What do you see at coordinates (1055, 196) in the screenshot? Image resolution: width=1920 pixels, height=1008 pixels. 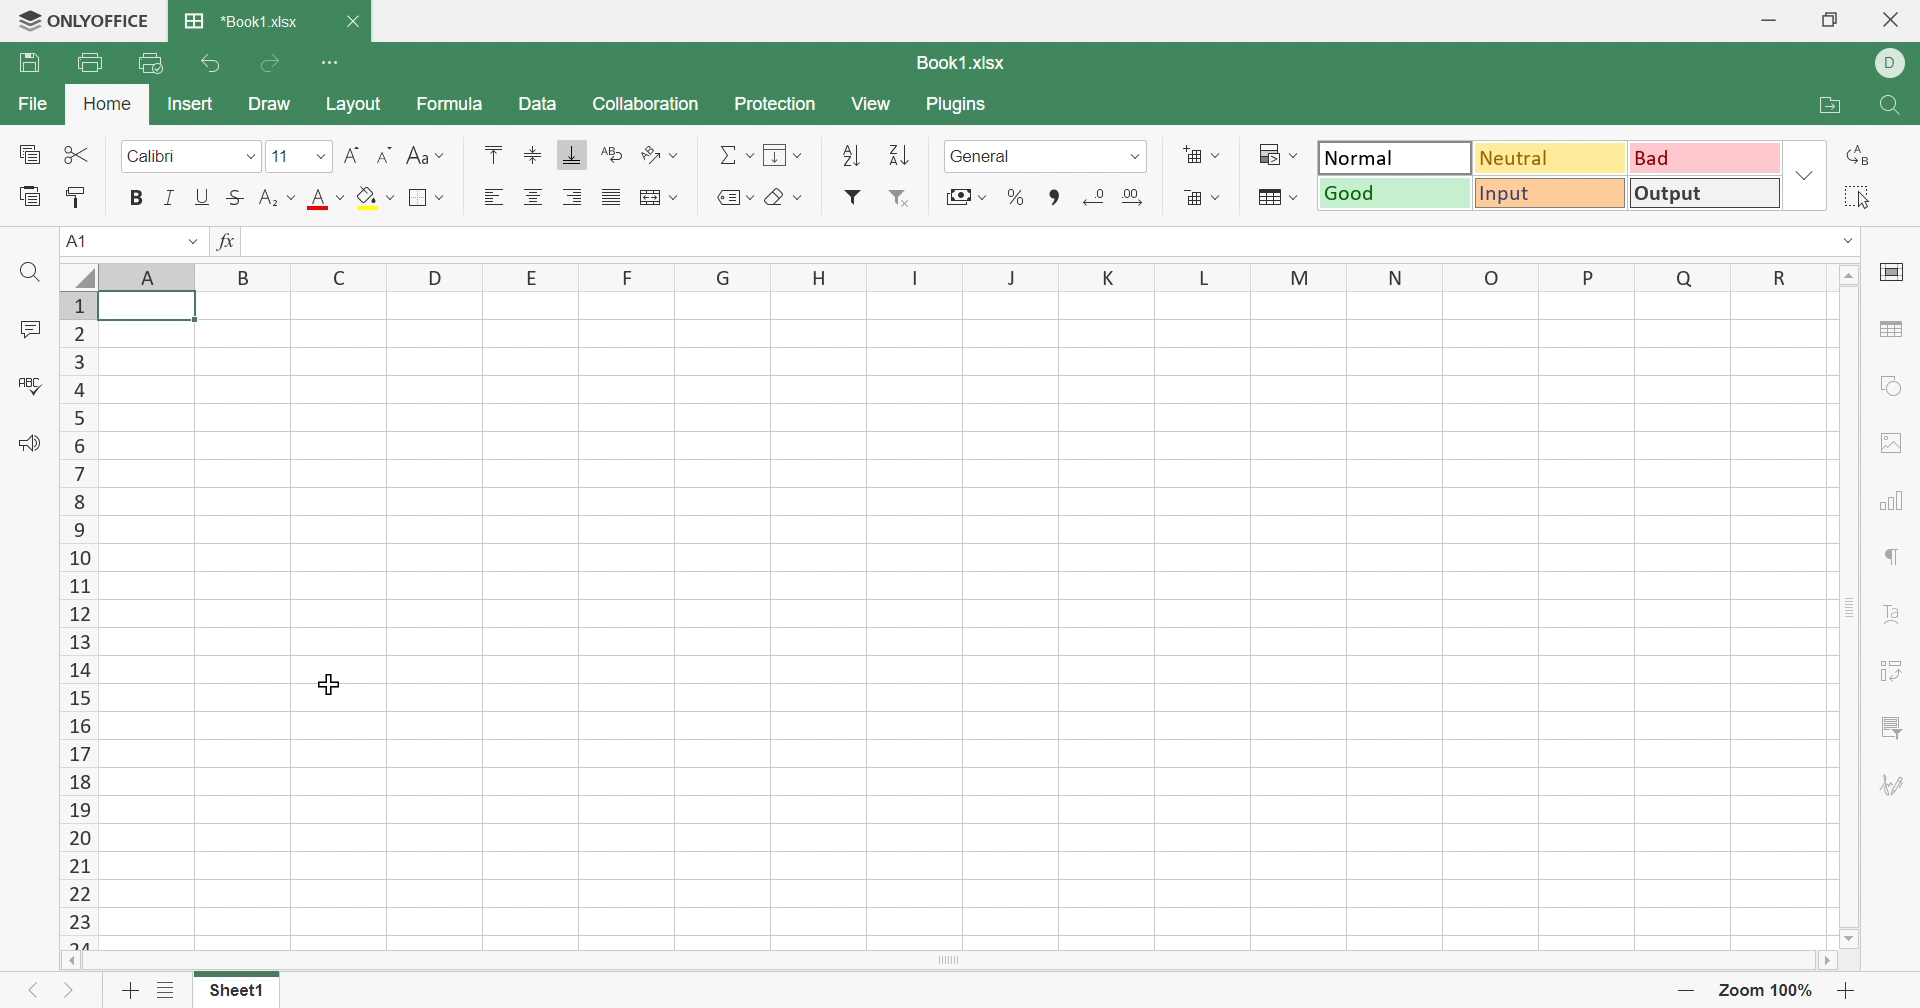 I see `Comma style` at bounding box center [1055, 196].